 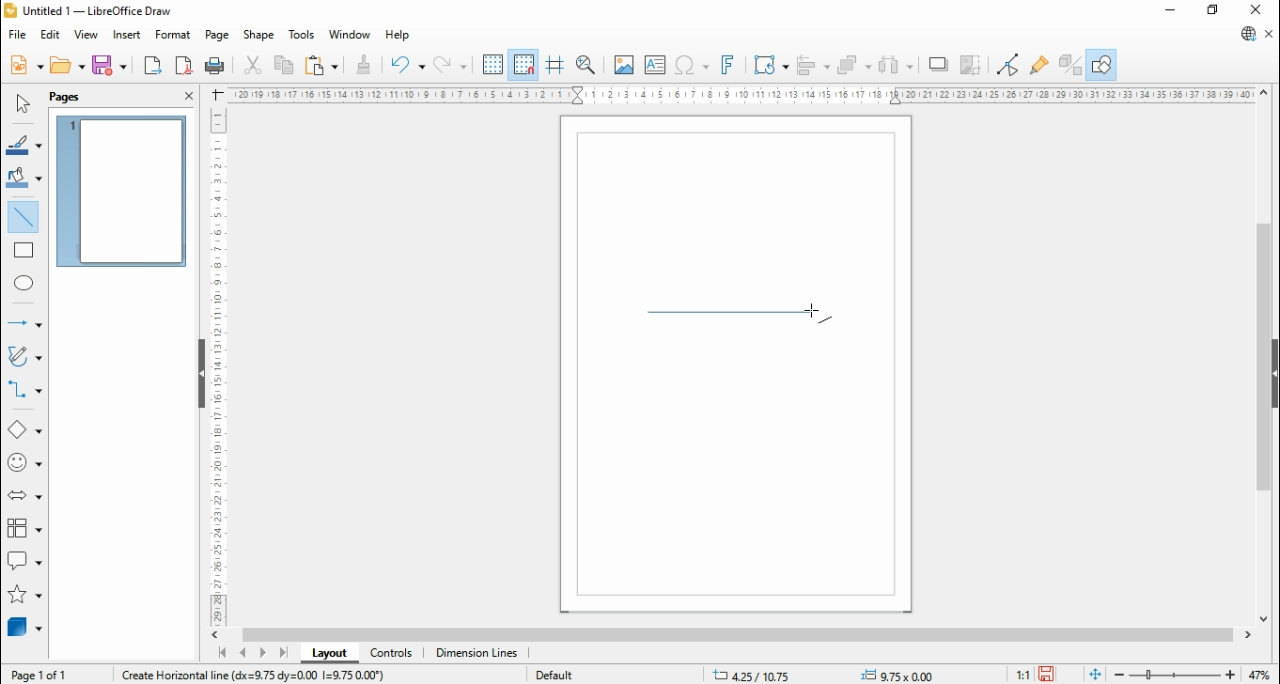 I want to click on zoom slider, so click(x=1173, y=675).